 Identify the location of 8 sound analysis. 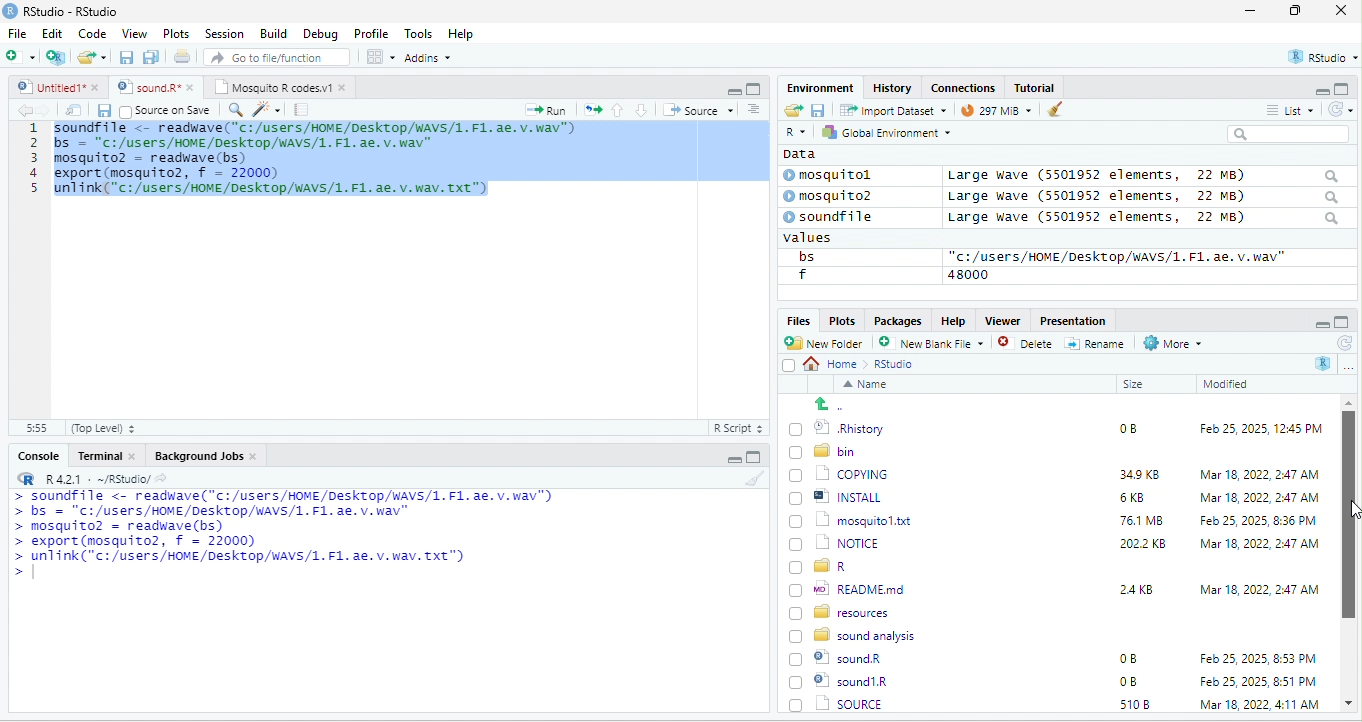
(855, 634).